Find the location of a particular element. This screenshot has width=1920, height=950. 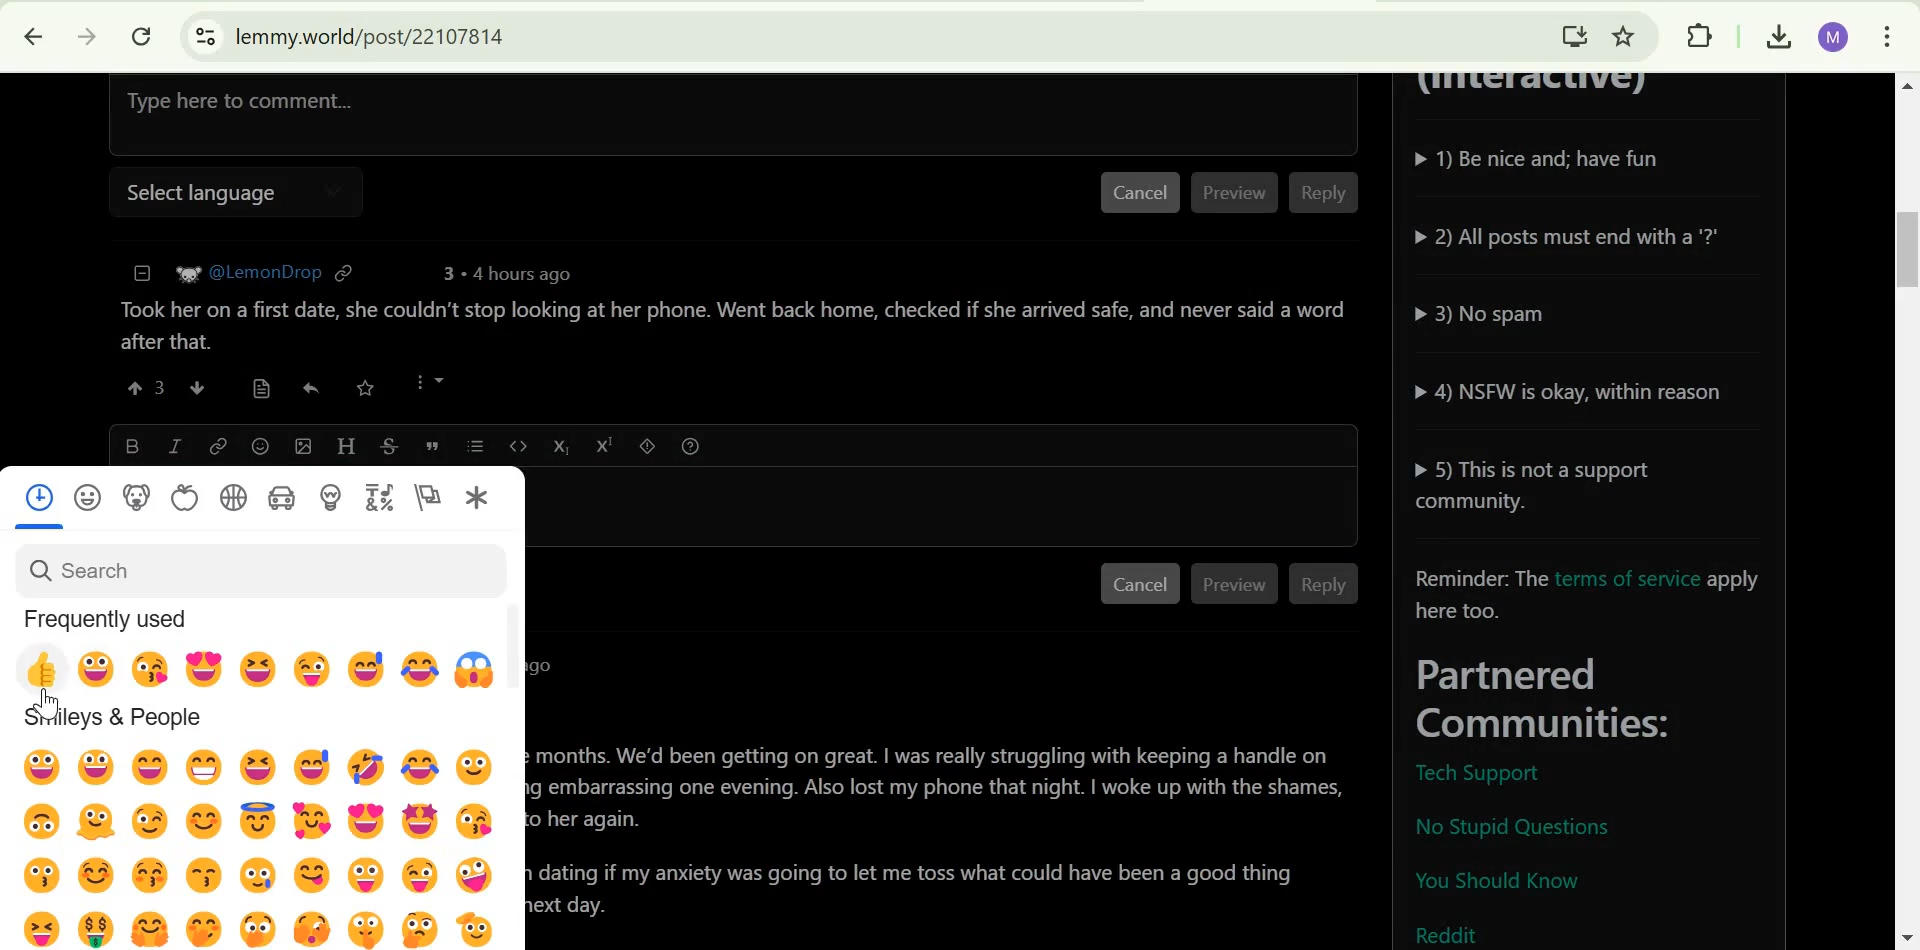

Travel & places is located at coordinates (282, 497).